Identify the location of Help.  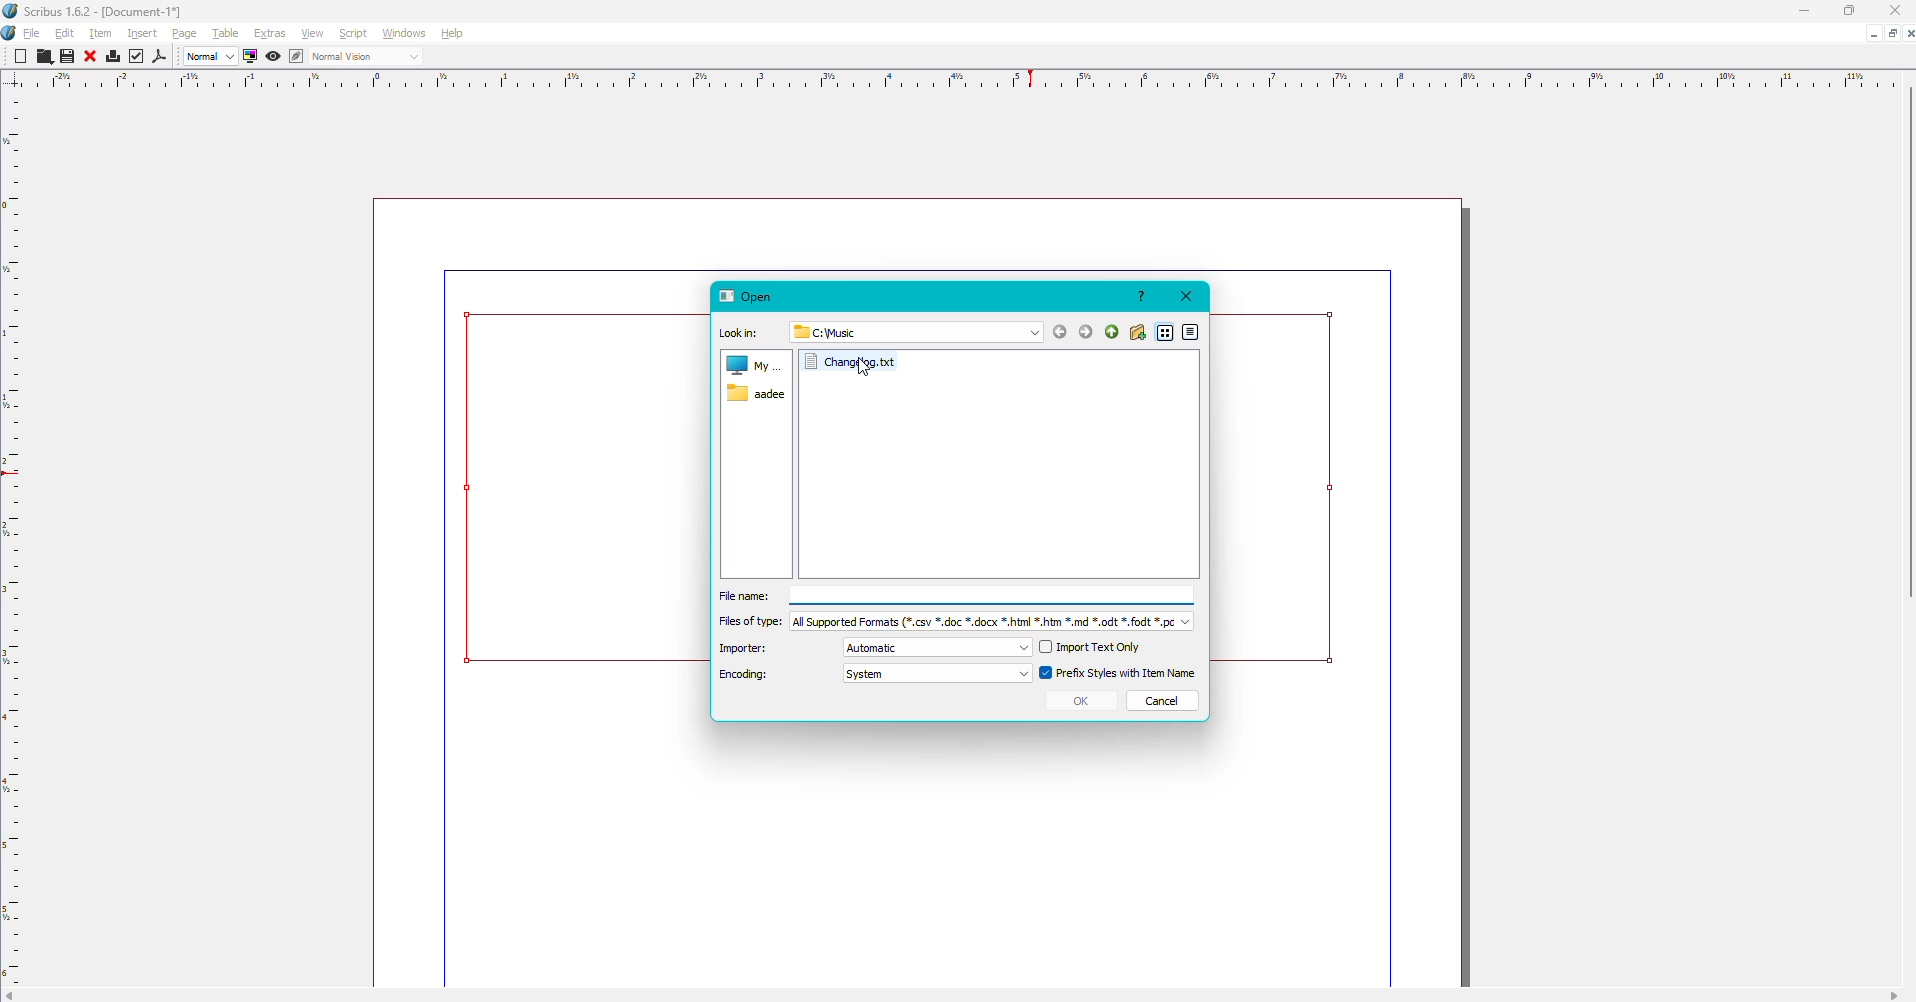
(450, 34).